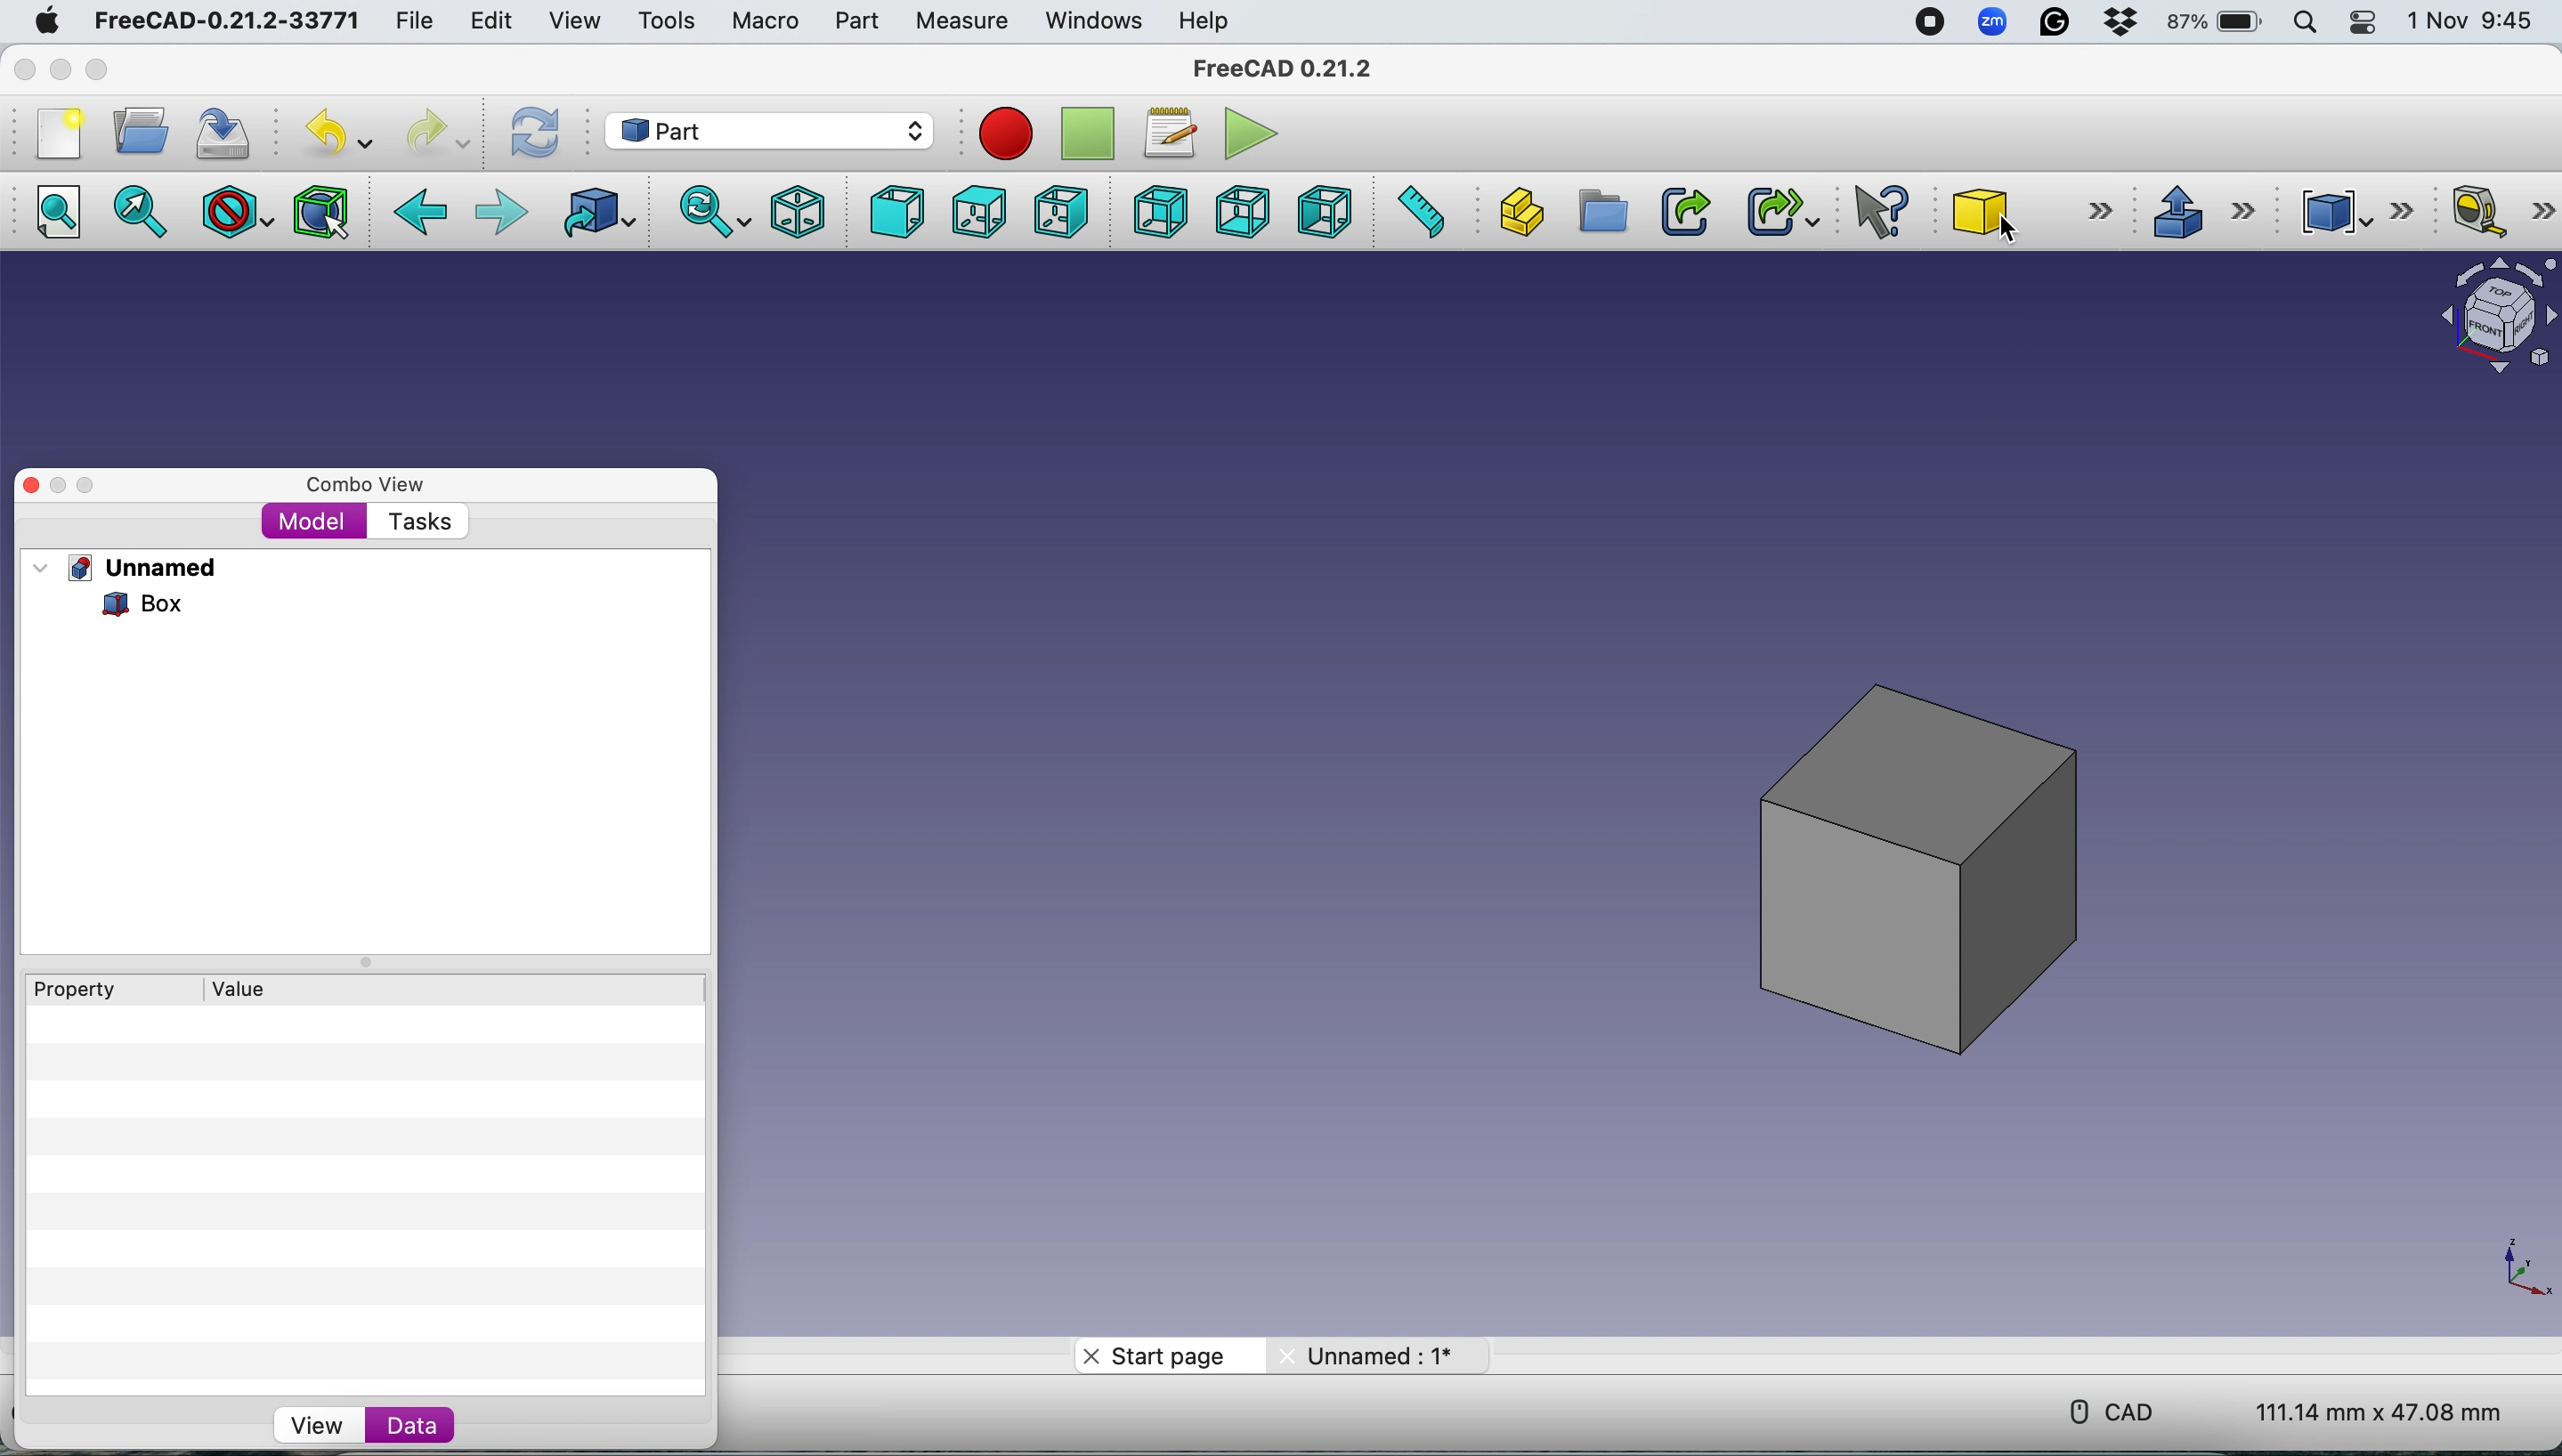 The image size is (2562, 1456). Describe the element at coordinates (148, 567) in the screenshot. I see `Unnamed` at that location.